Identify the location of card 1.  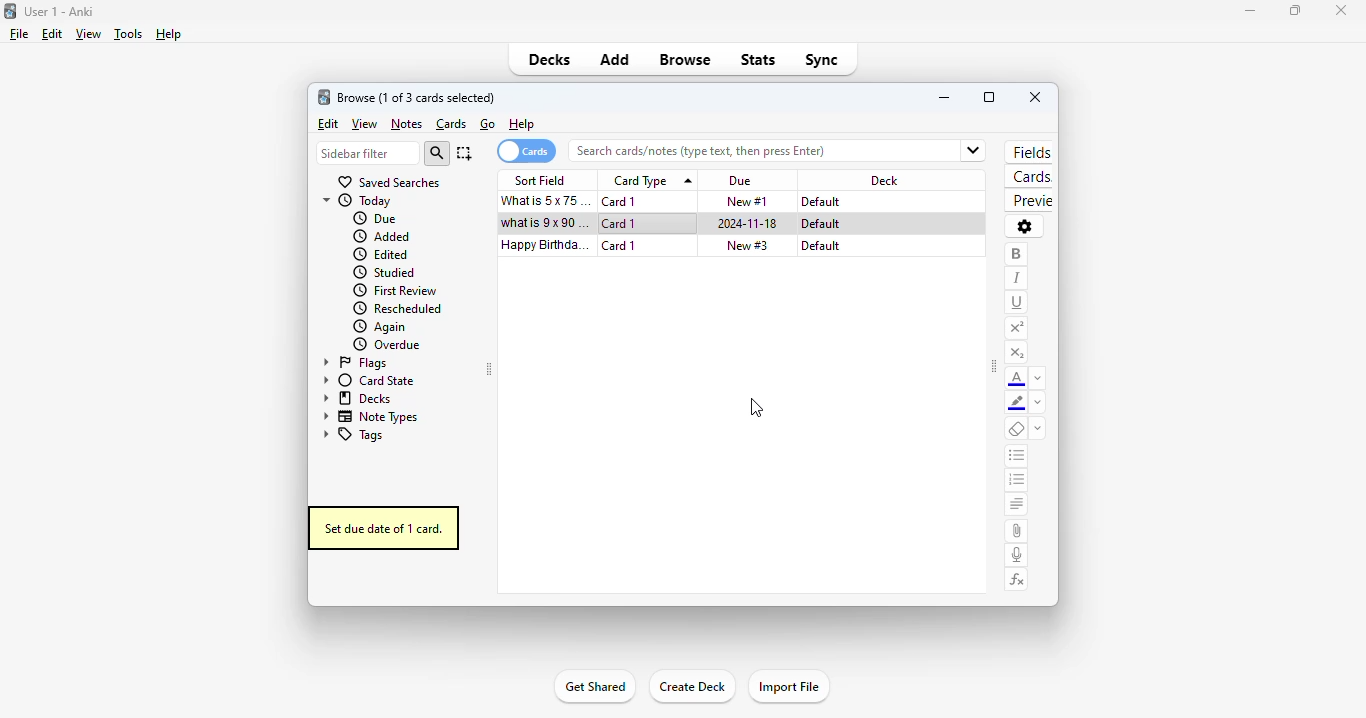
(619, 246).